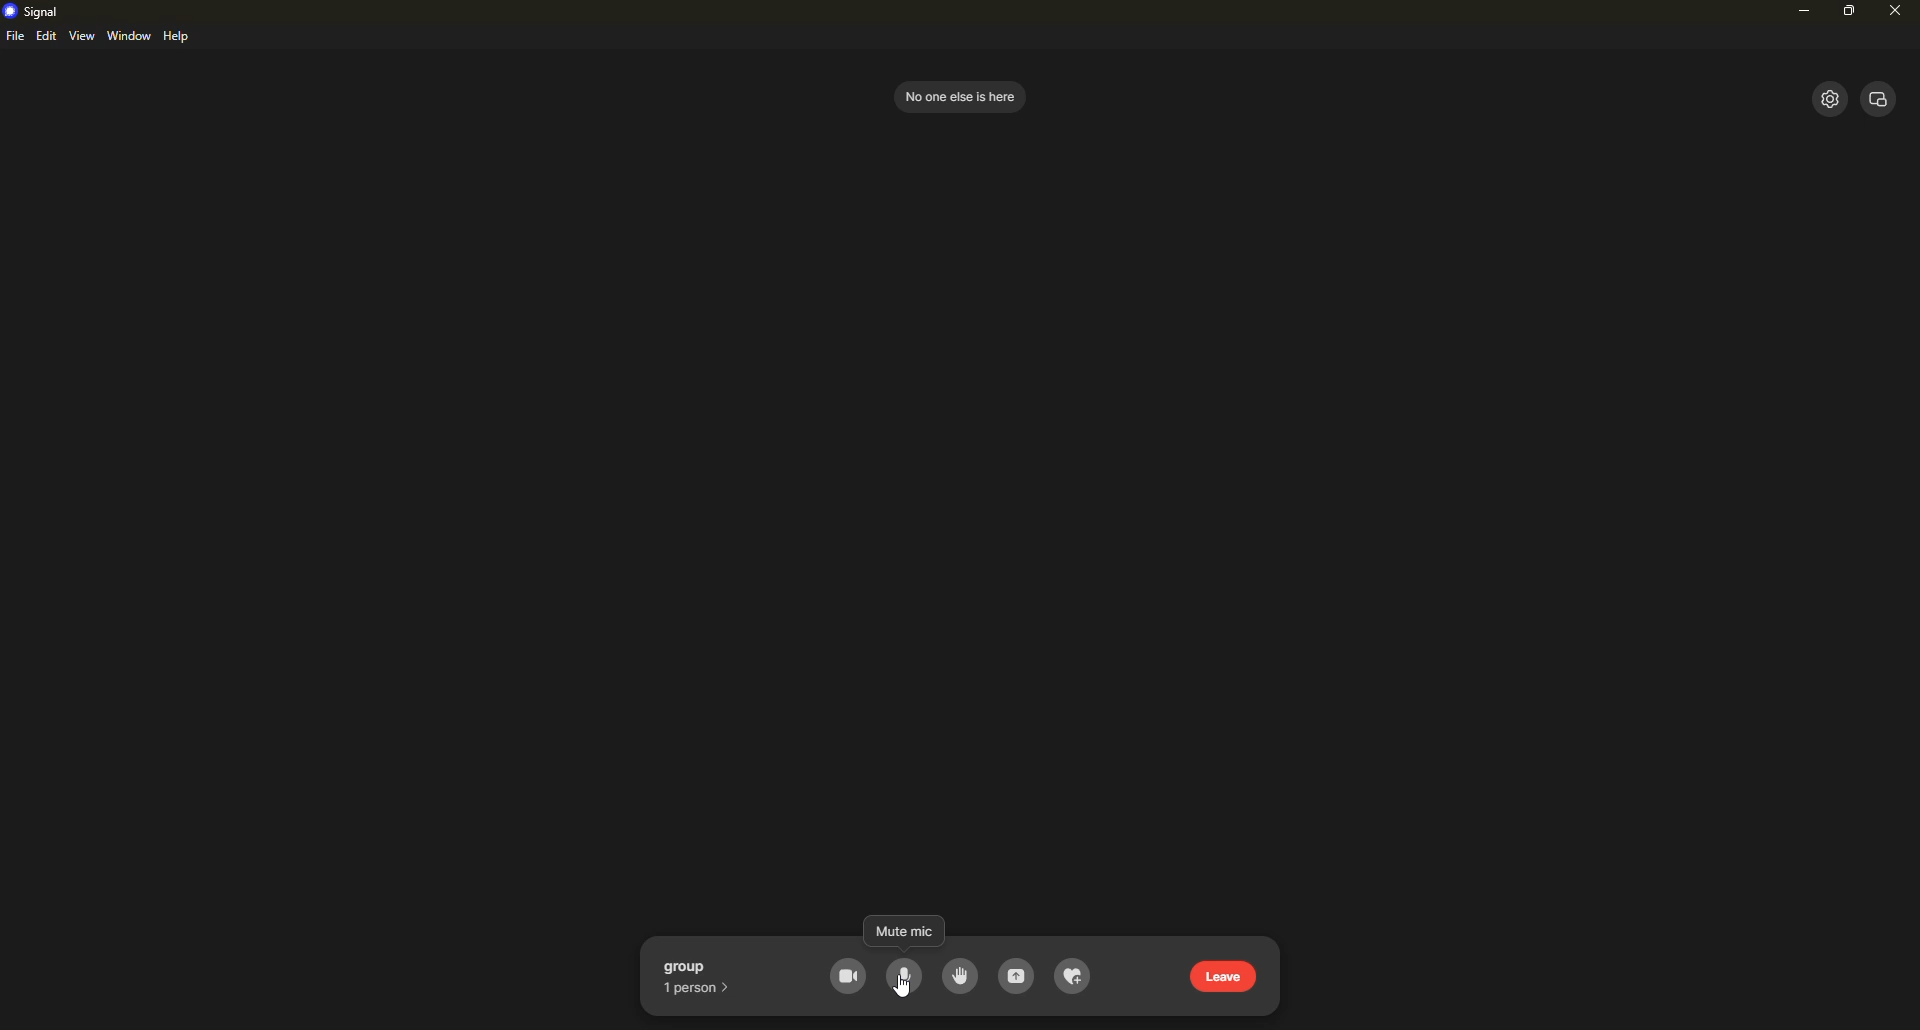 This screenshot has width=1920, height=1030. I want to click on raise had, so click(957, 976).